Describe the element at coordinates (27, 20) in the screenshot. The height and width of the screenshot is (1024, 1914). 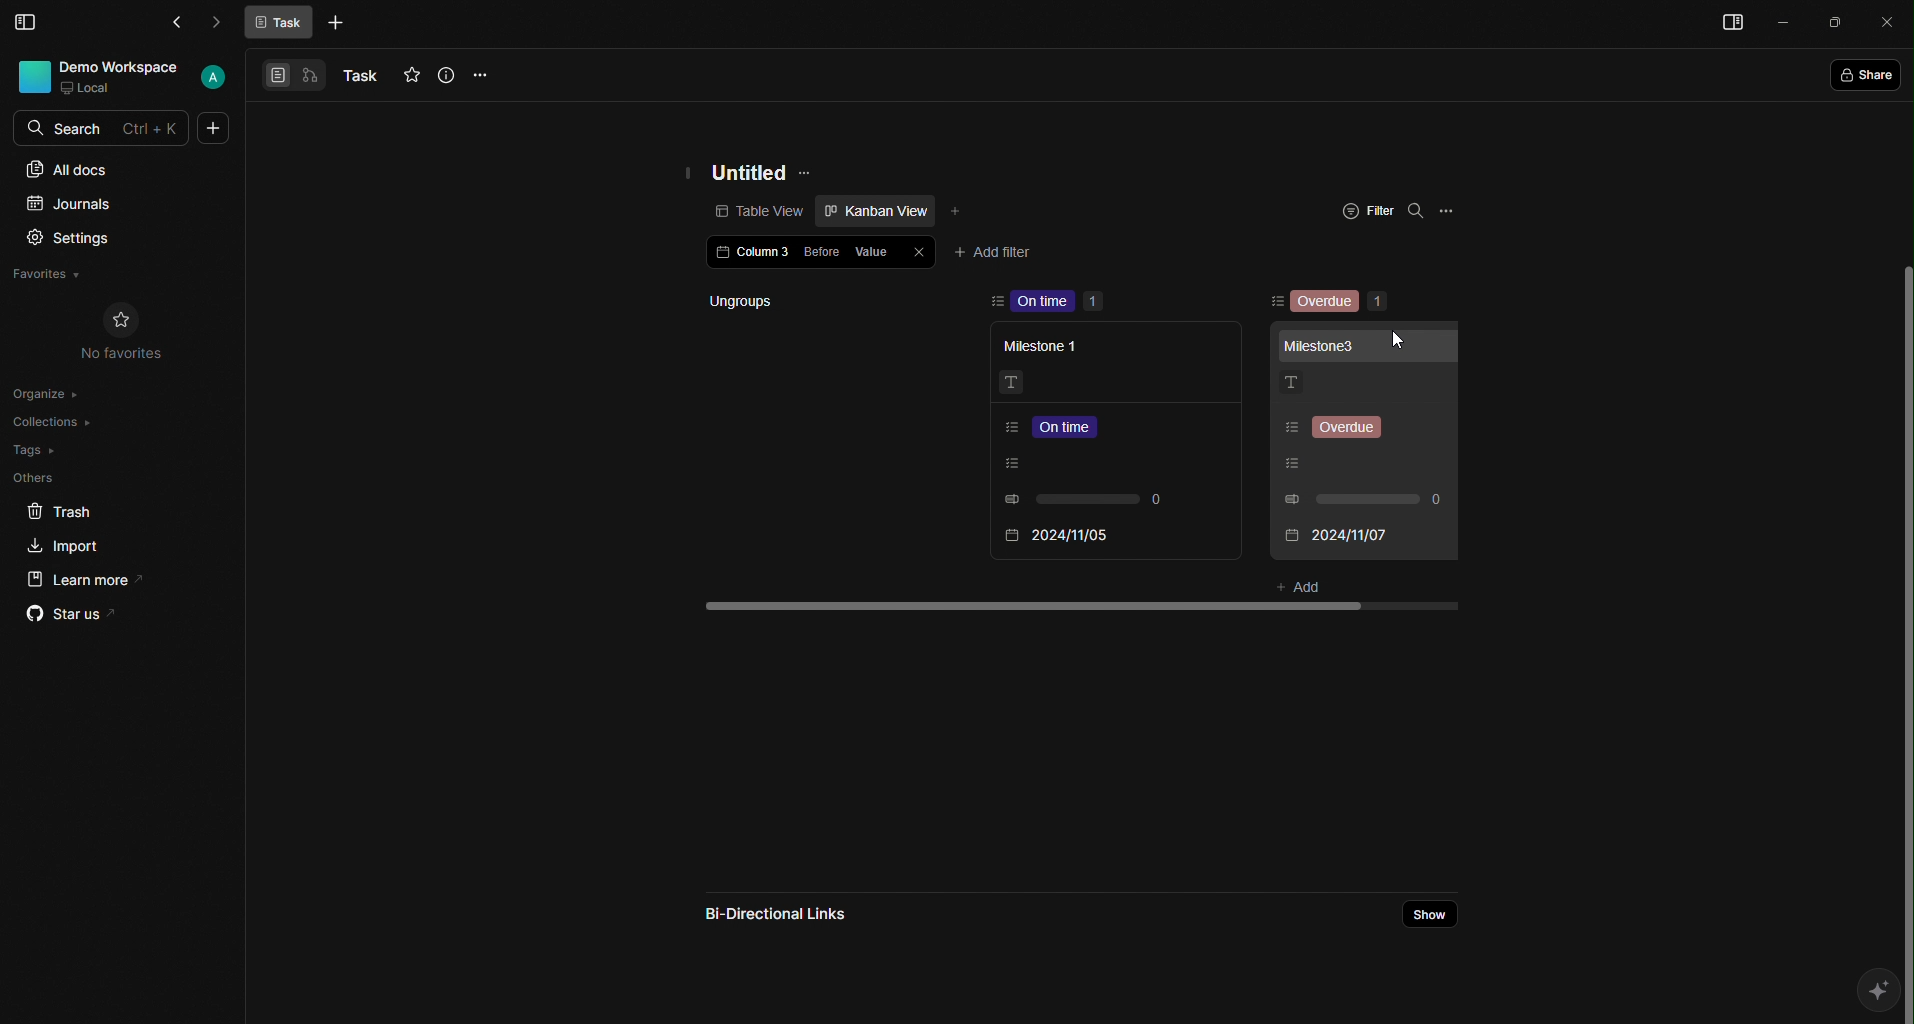
I see `Menu Bar` at that location.